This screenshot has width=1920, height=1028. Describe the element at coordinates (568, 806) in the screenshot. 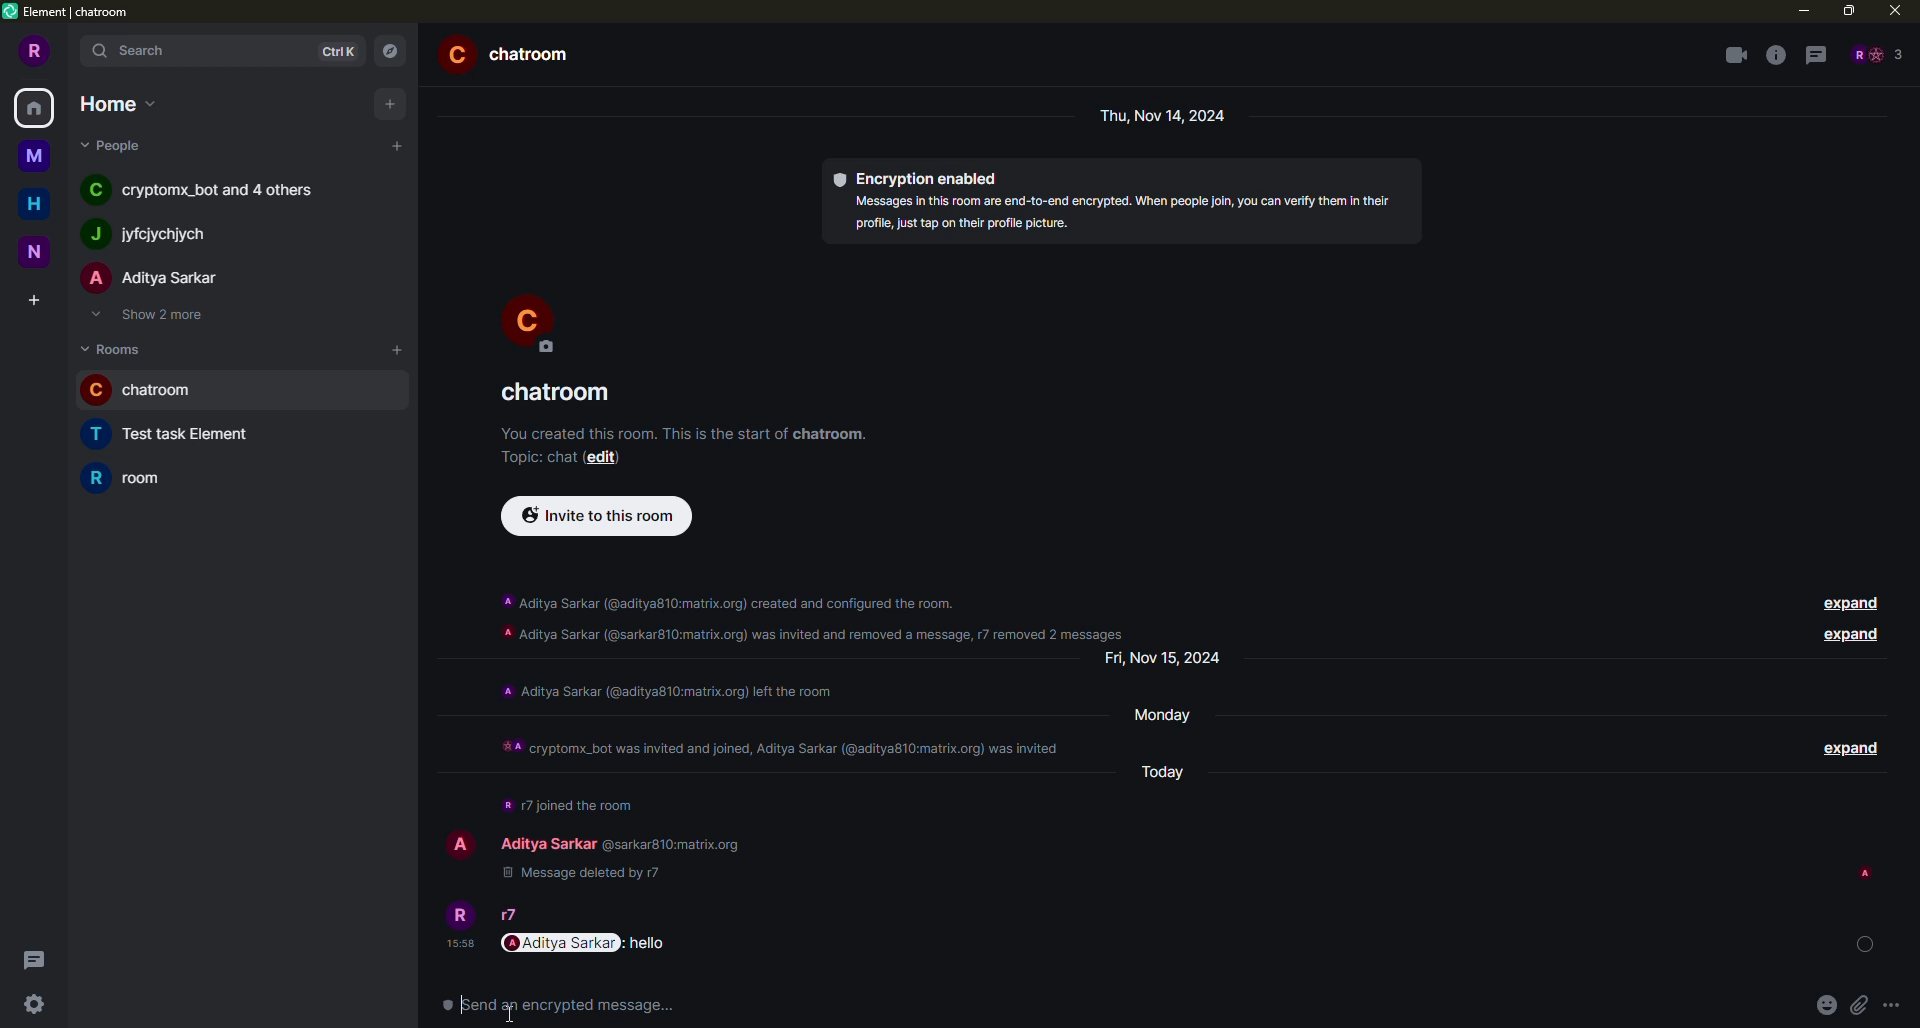

I see `info` at that location.